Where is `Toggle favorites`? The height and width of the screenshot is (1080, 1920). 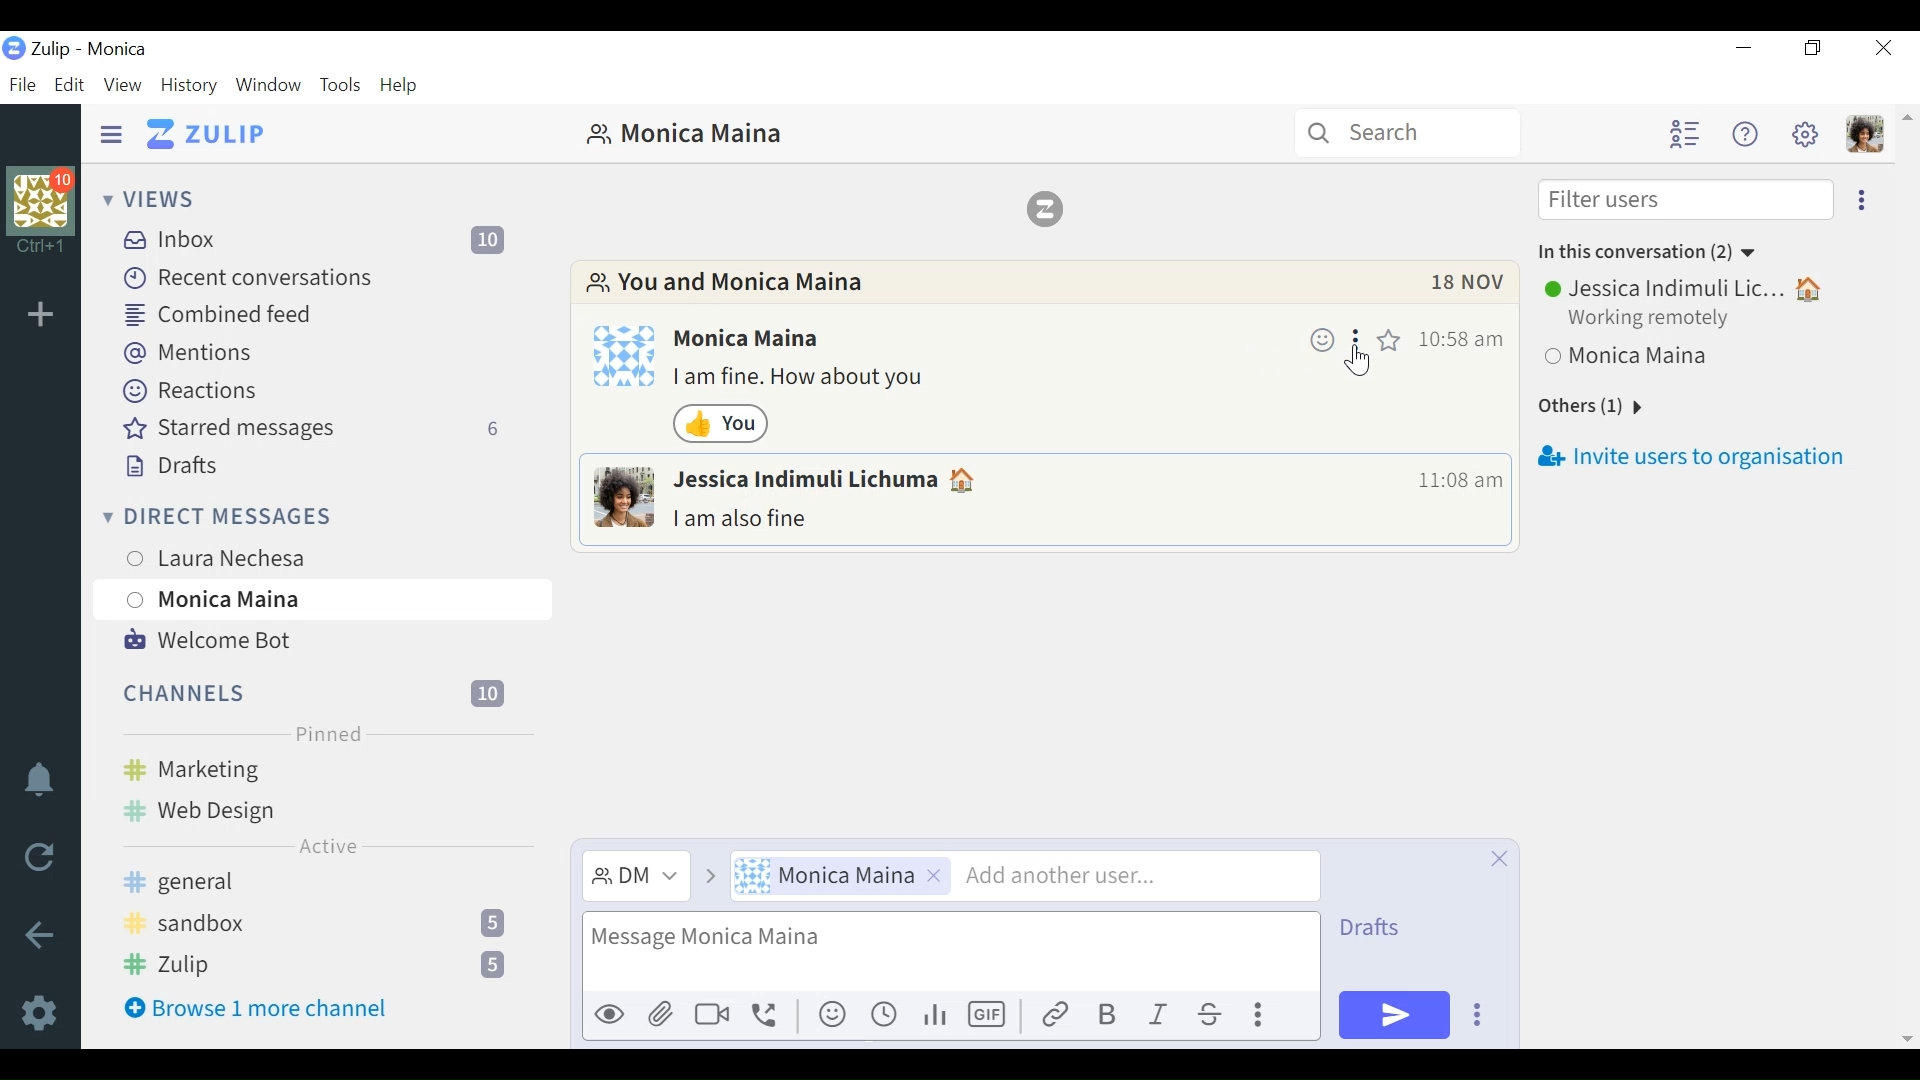 Toggle favorites is located at coordinates (1389, 338).